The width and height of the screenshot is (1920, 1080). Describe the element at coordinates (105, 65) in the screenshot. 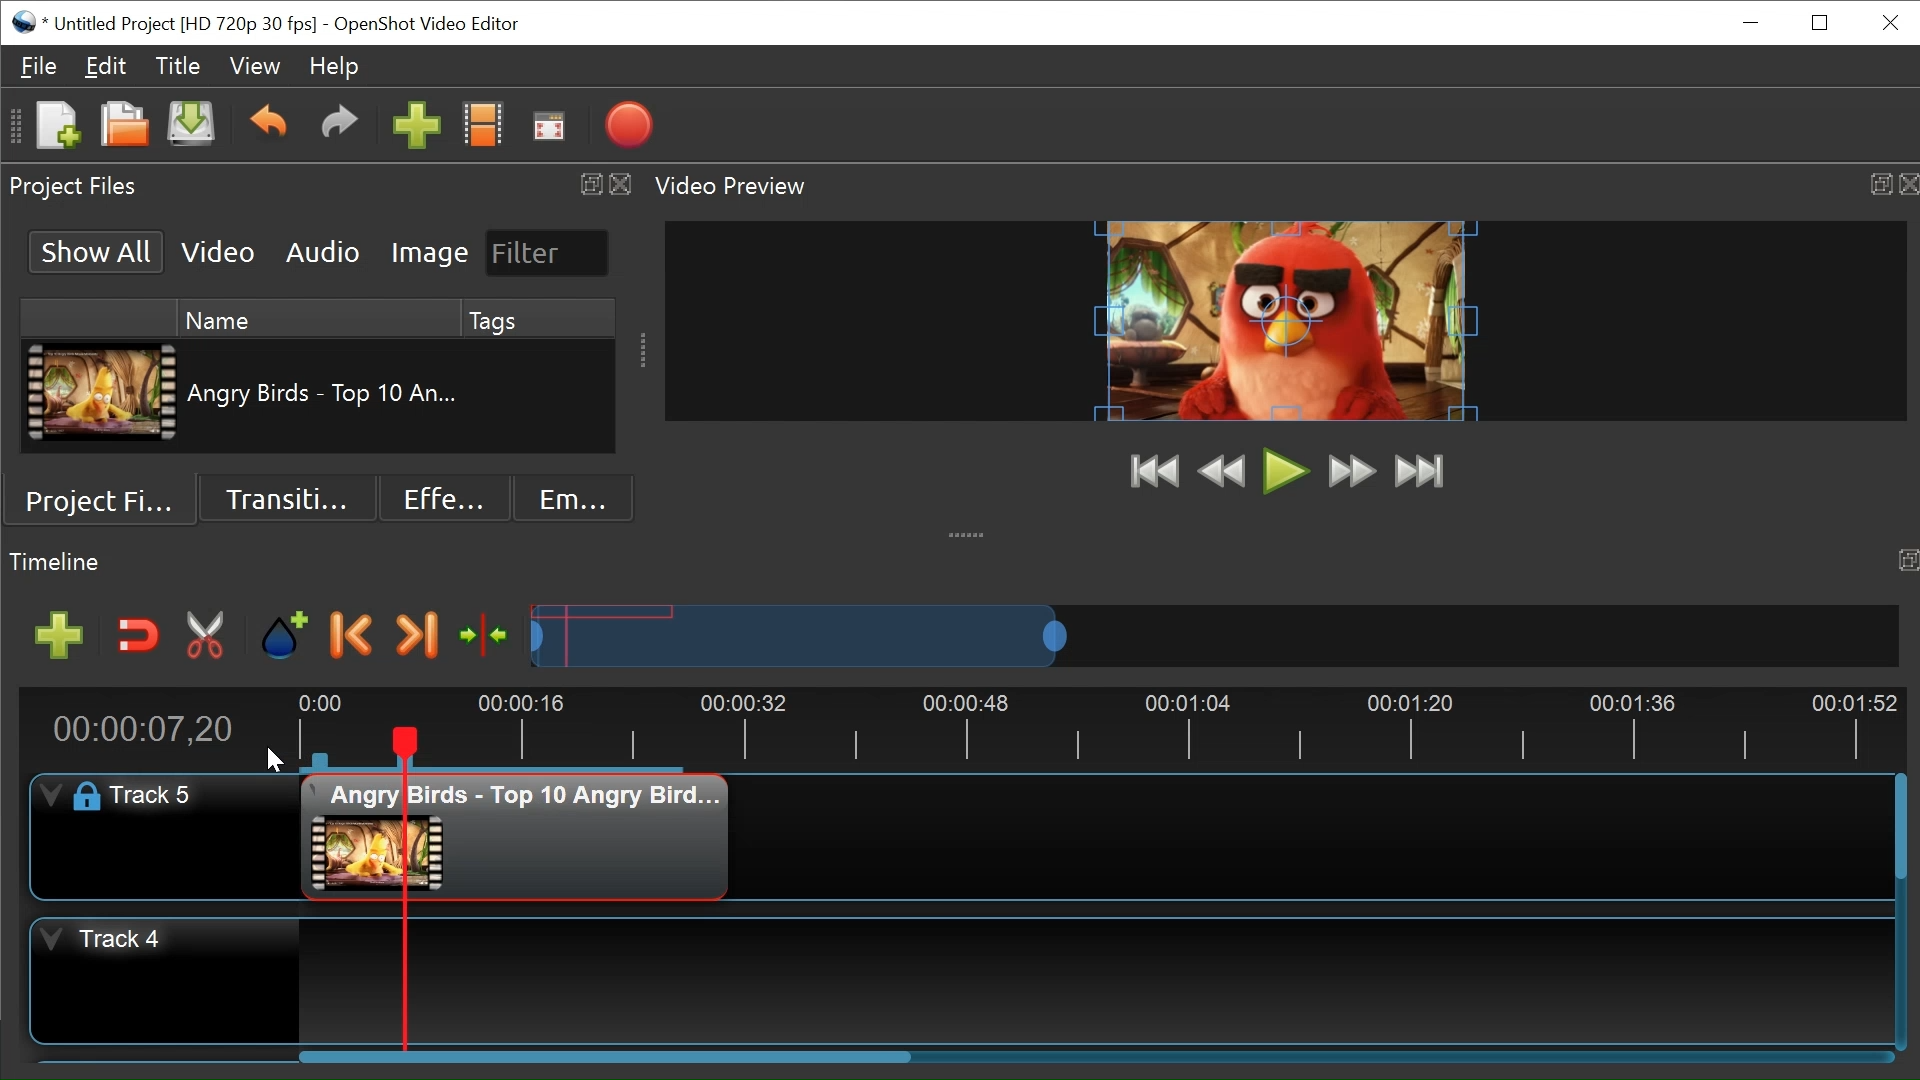

I see `Edit` at that location.